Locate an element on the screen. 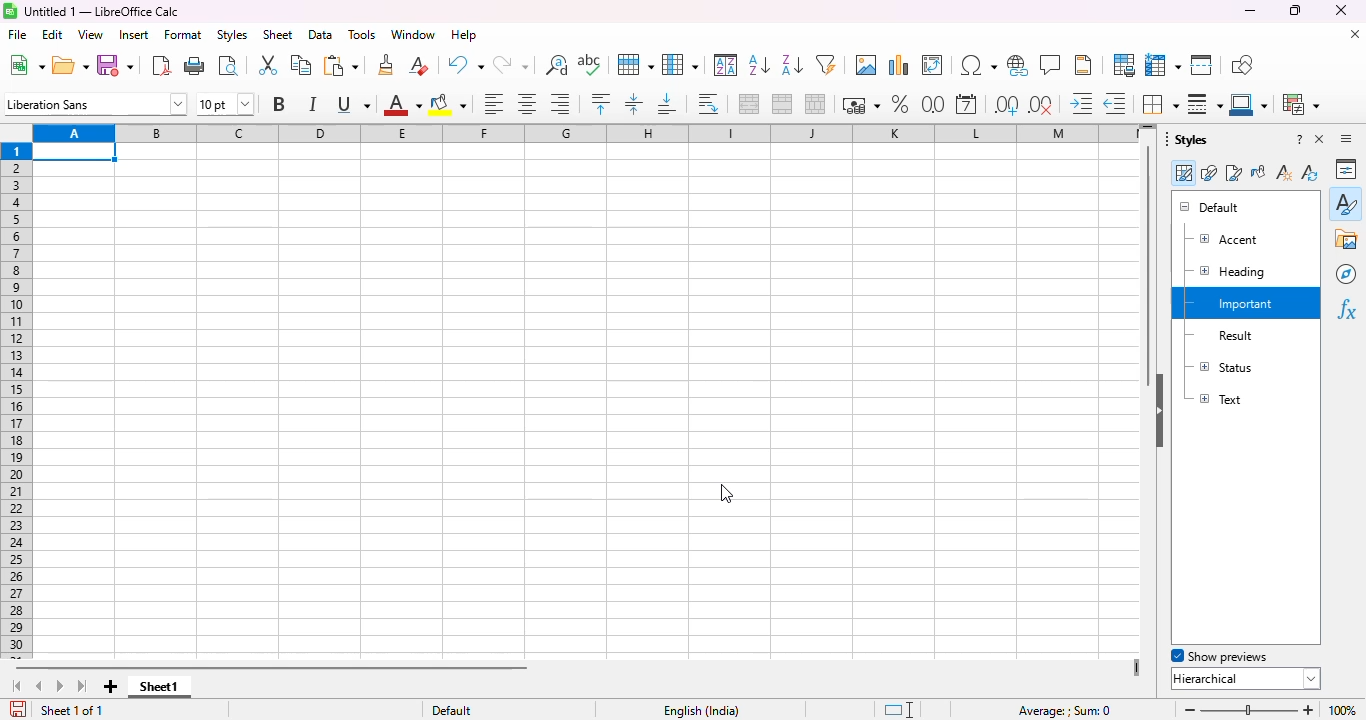  close is located at coordinates (1341, 10).